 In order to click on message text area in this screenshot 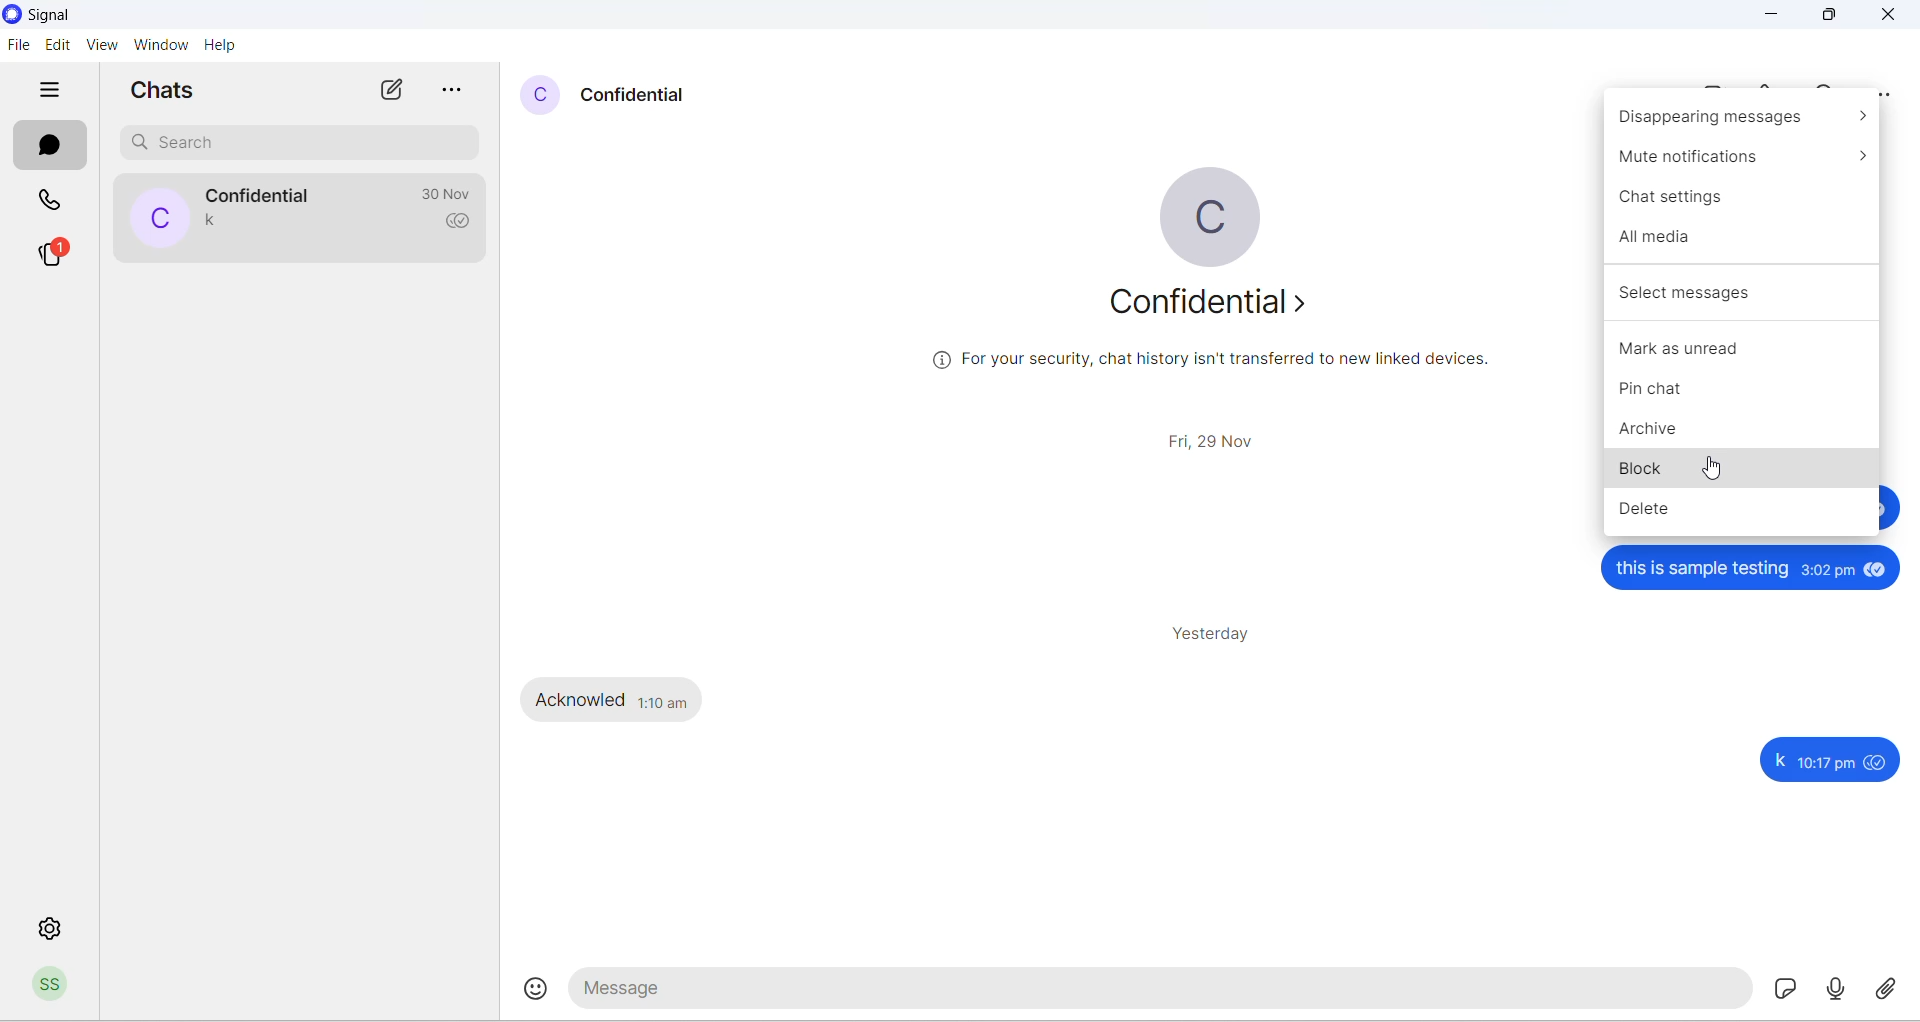, I will do `click(1157, 993)`.